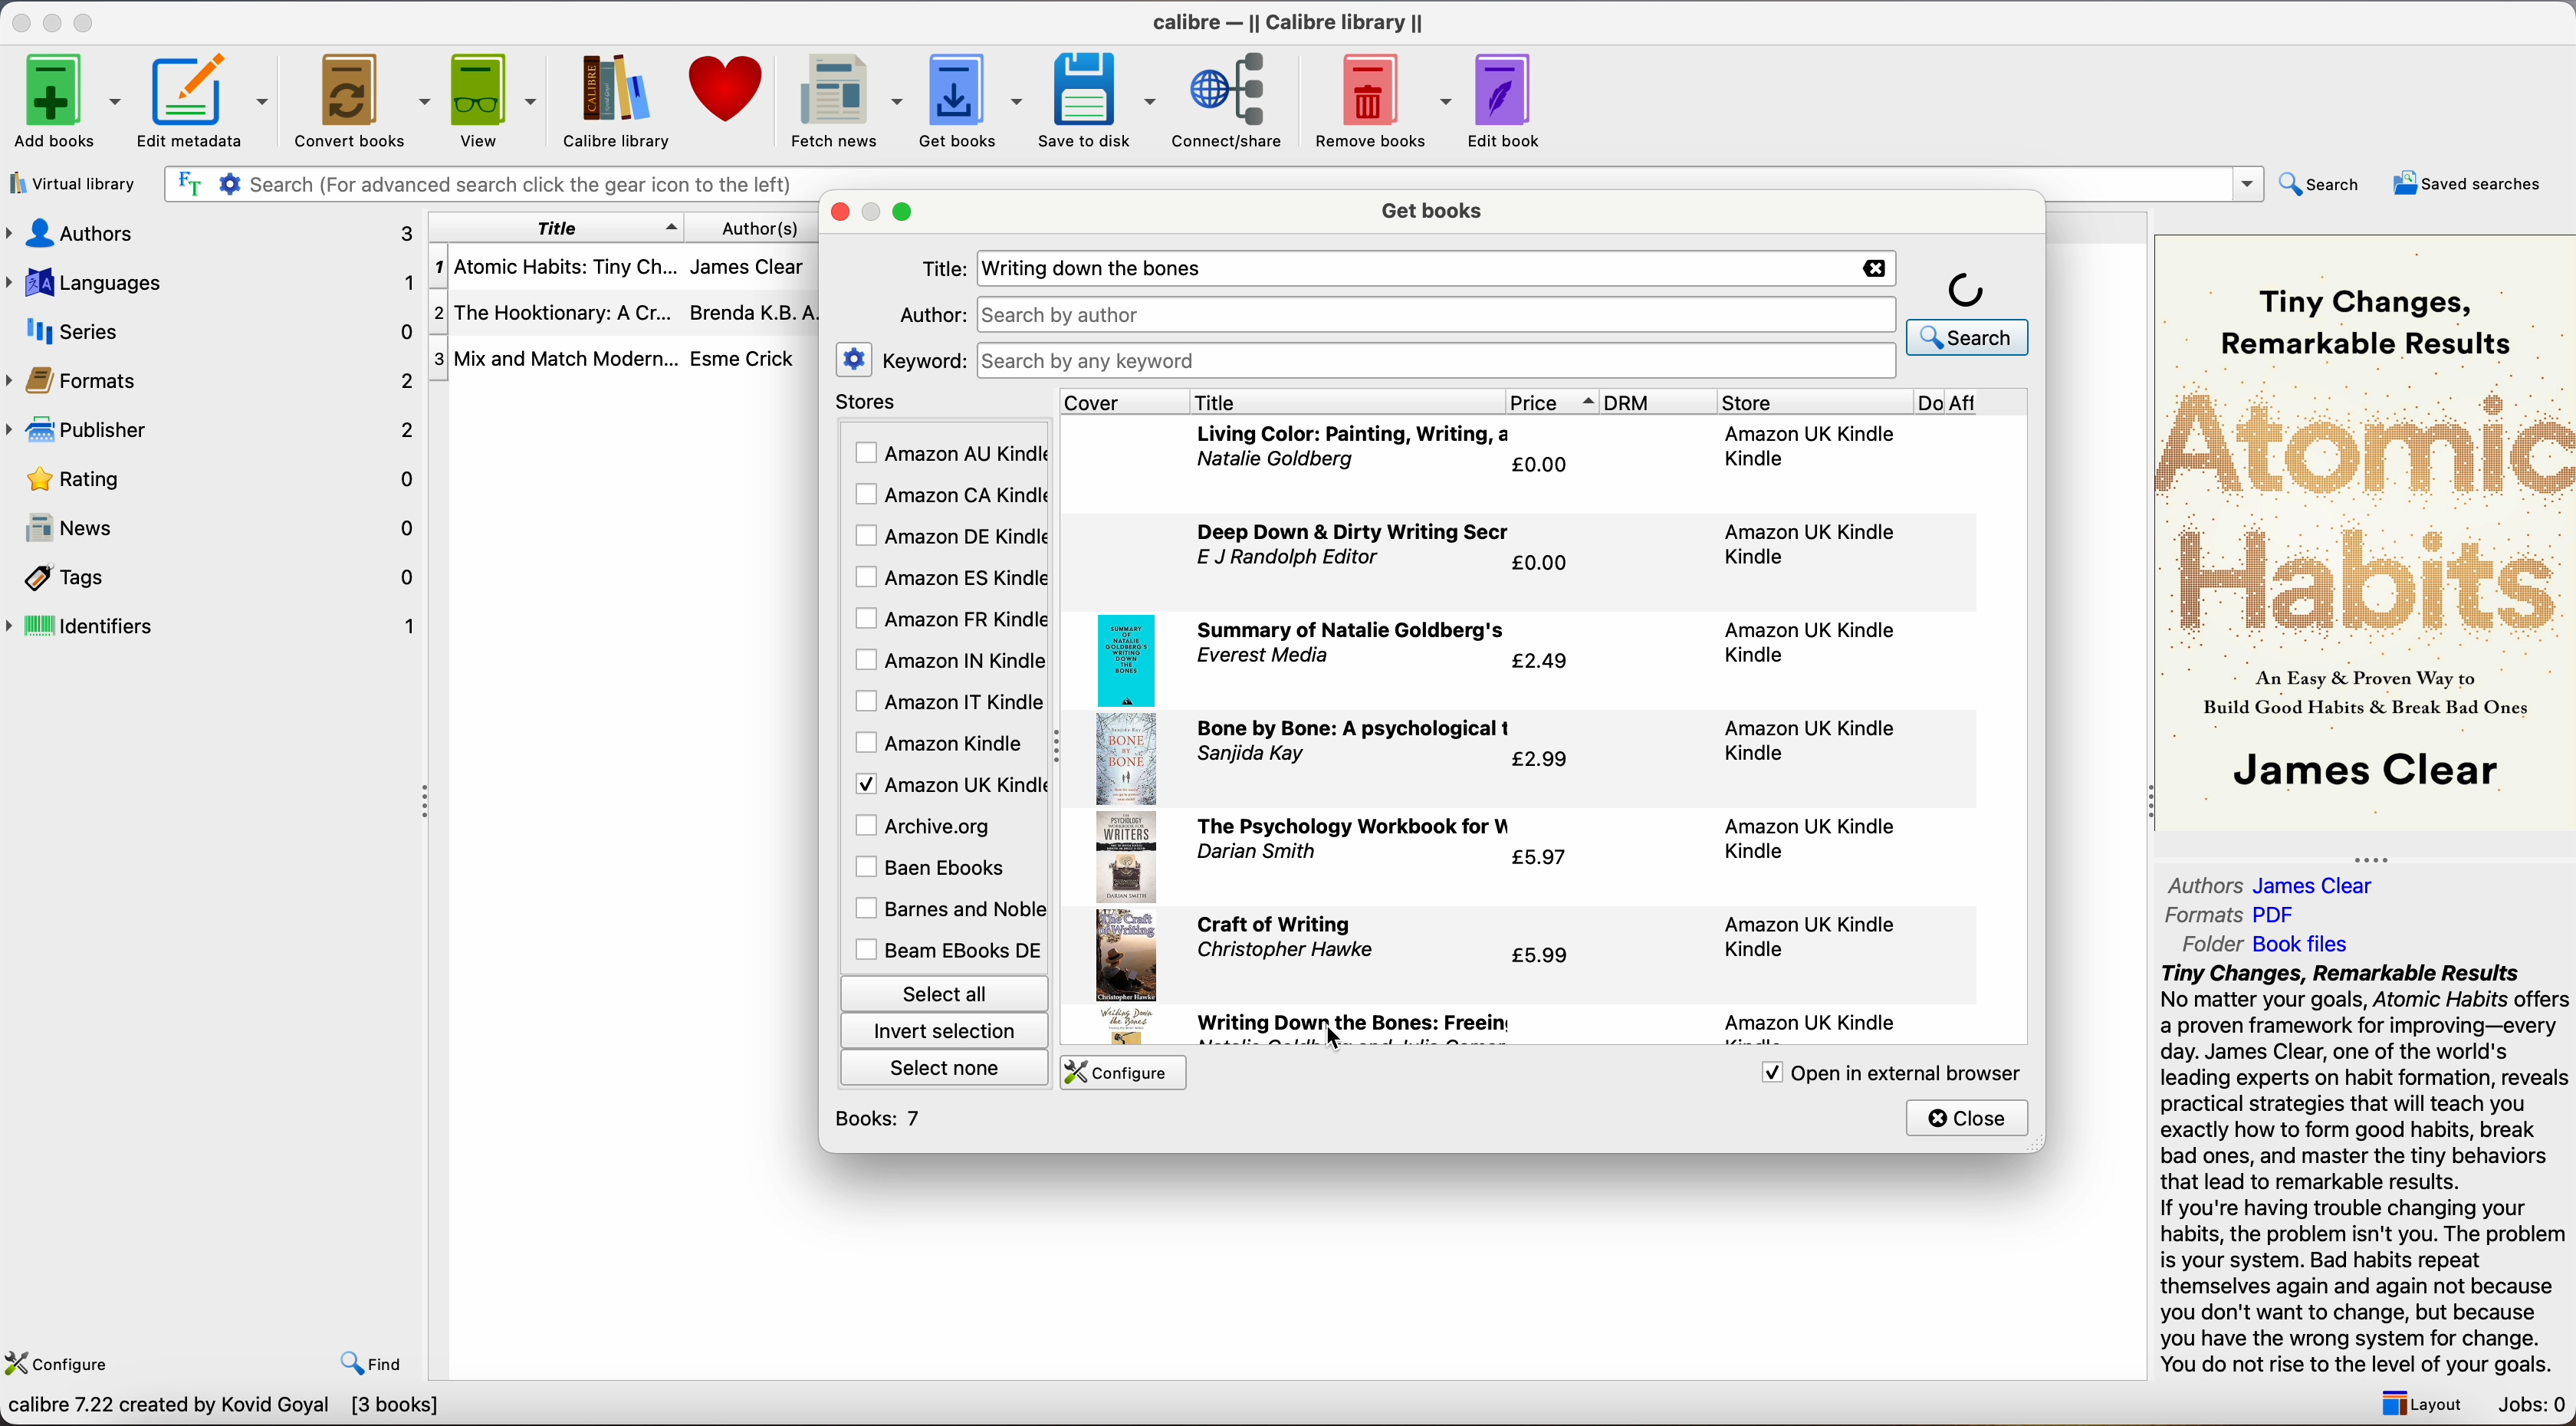 This screenshot has height=1426, width=2576. What do you see at coordinates (1292, 558) in the screenshot?
I see `E J Randolph Editor ` at bounding box center [1292, 558].